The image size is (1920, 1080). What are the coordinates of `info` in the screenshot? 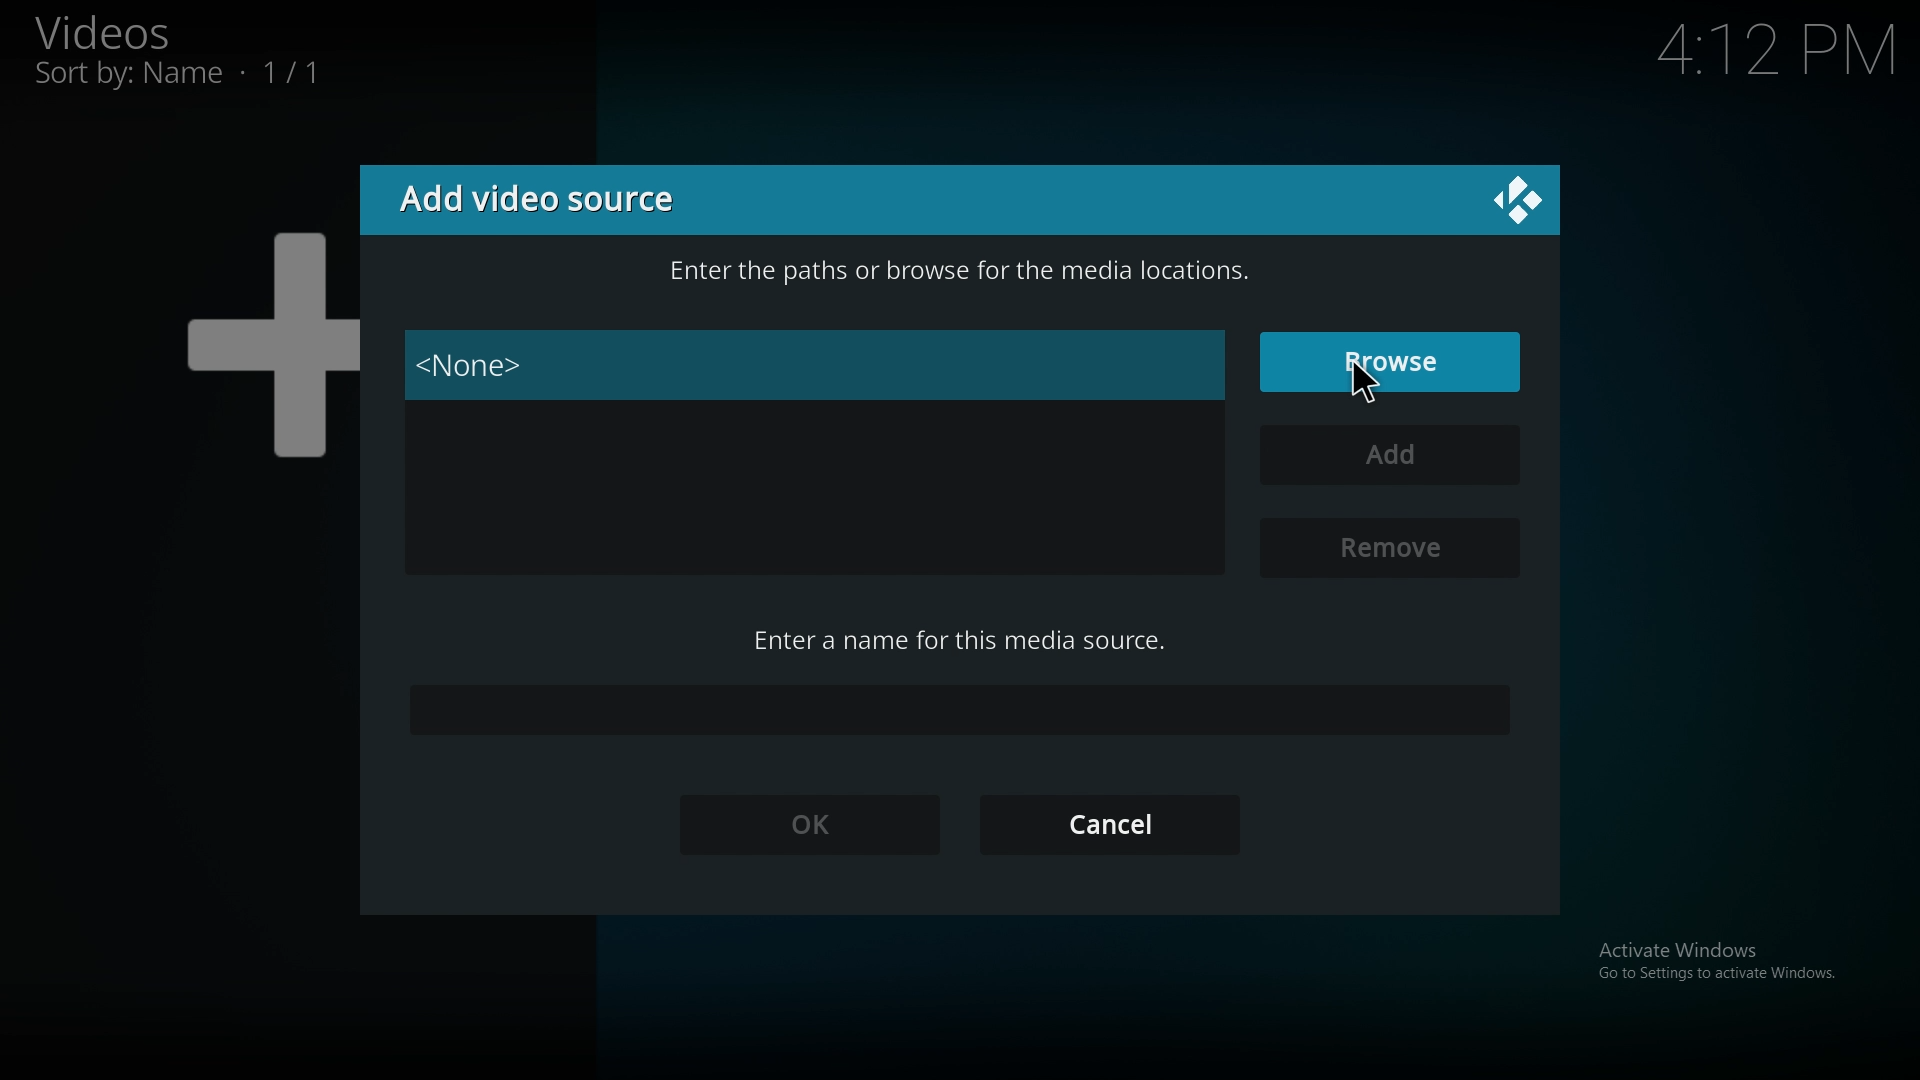 It's located at (966, 270).